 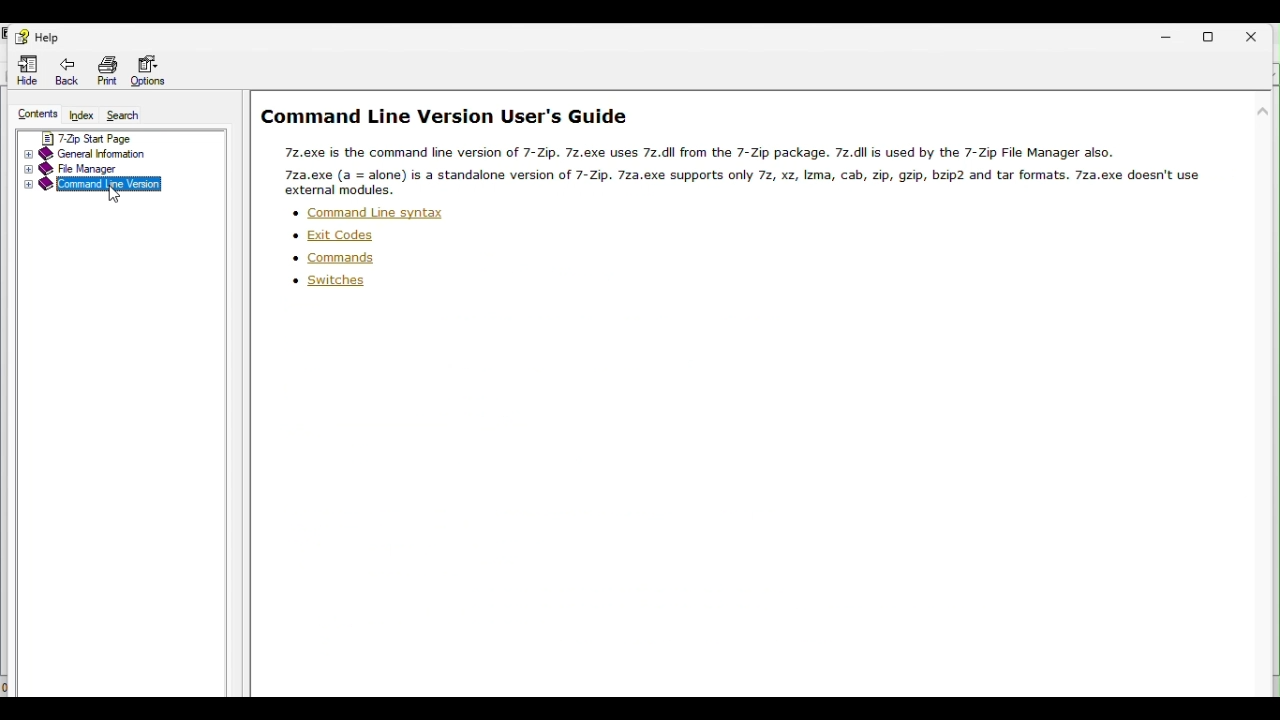 What do you see at coordinates (107, 67) in the screenshot?
I see `Print` at bounding box center [107, 67].